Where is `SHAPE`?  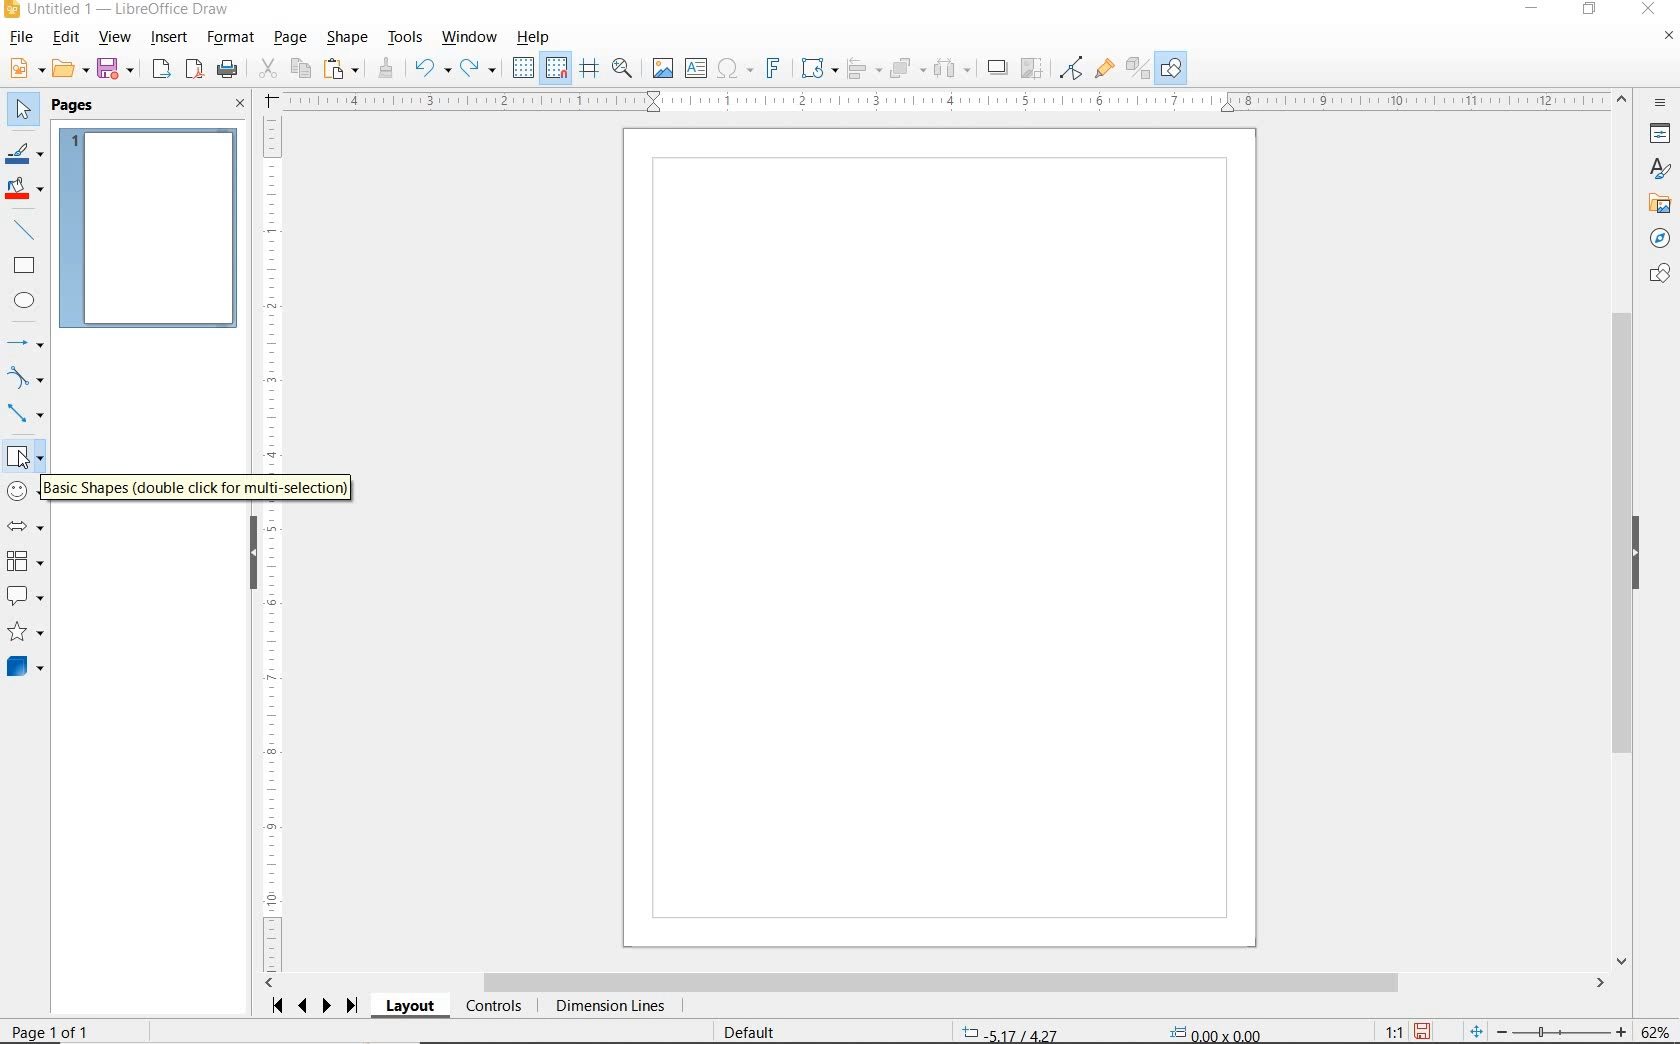 SHAPE is located at coordinates (347, 39).